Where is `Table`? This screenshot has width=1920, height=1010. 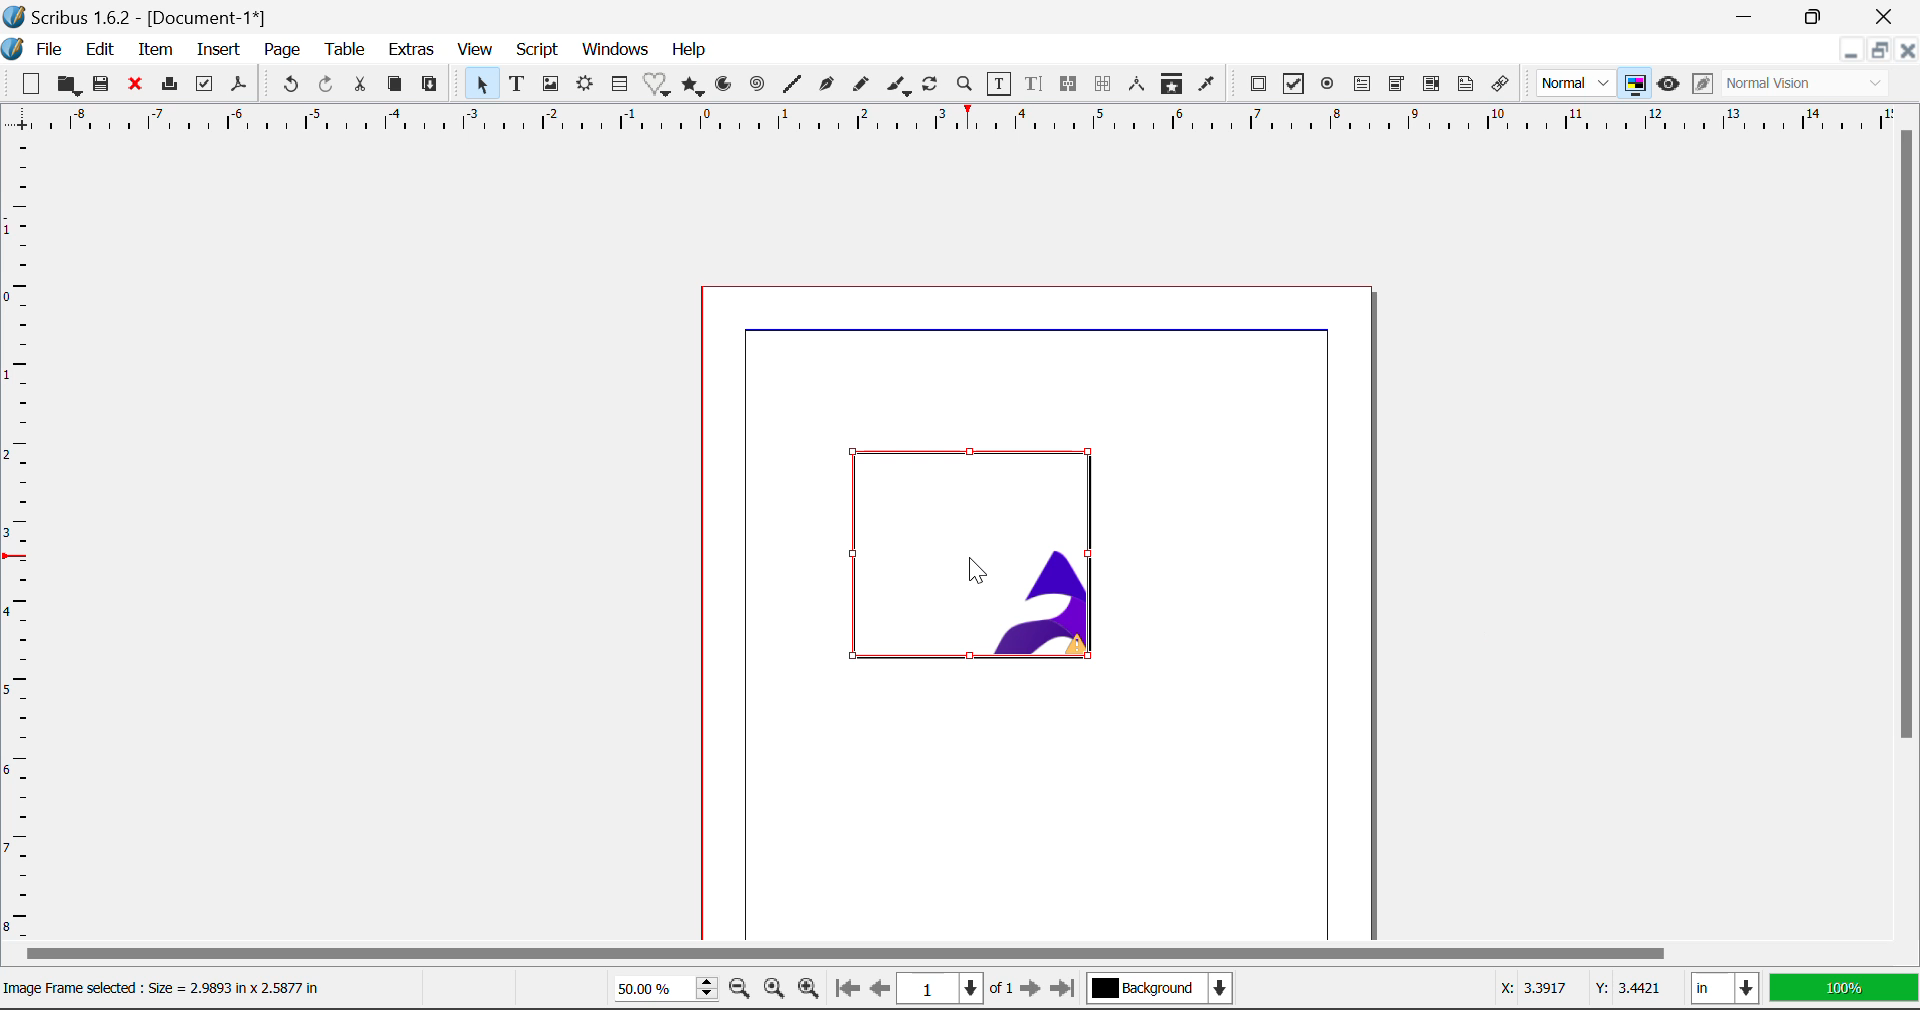
Table is located at coordinates (346, 53).